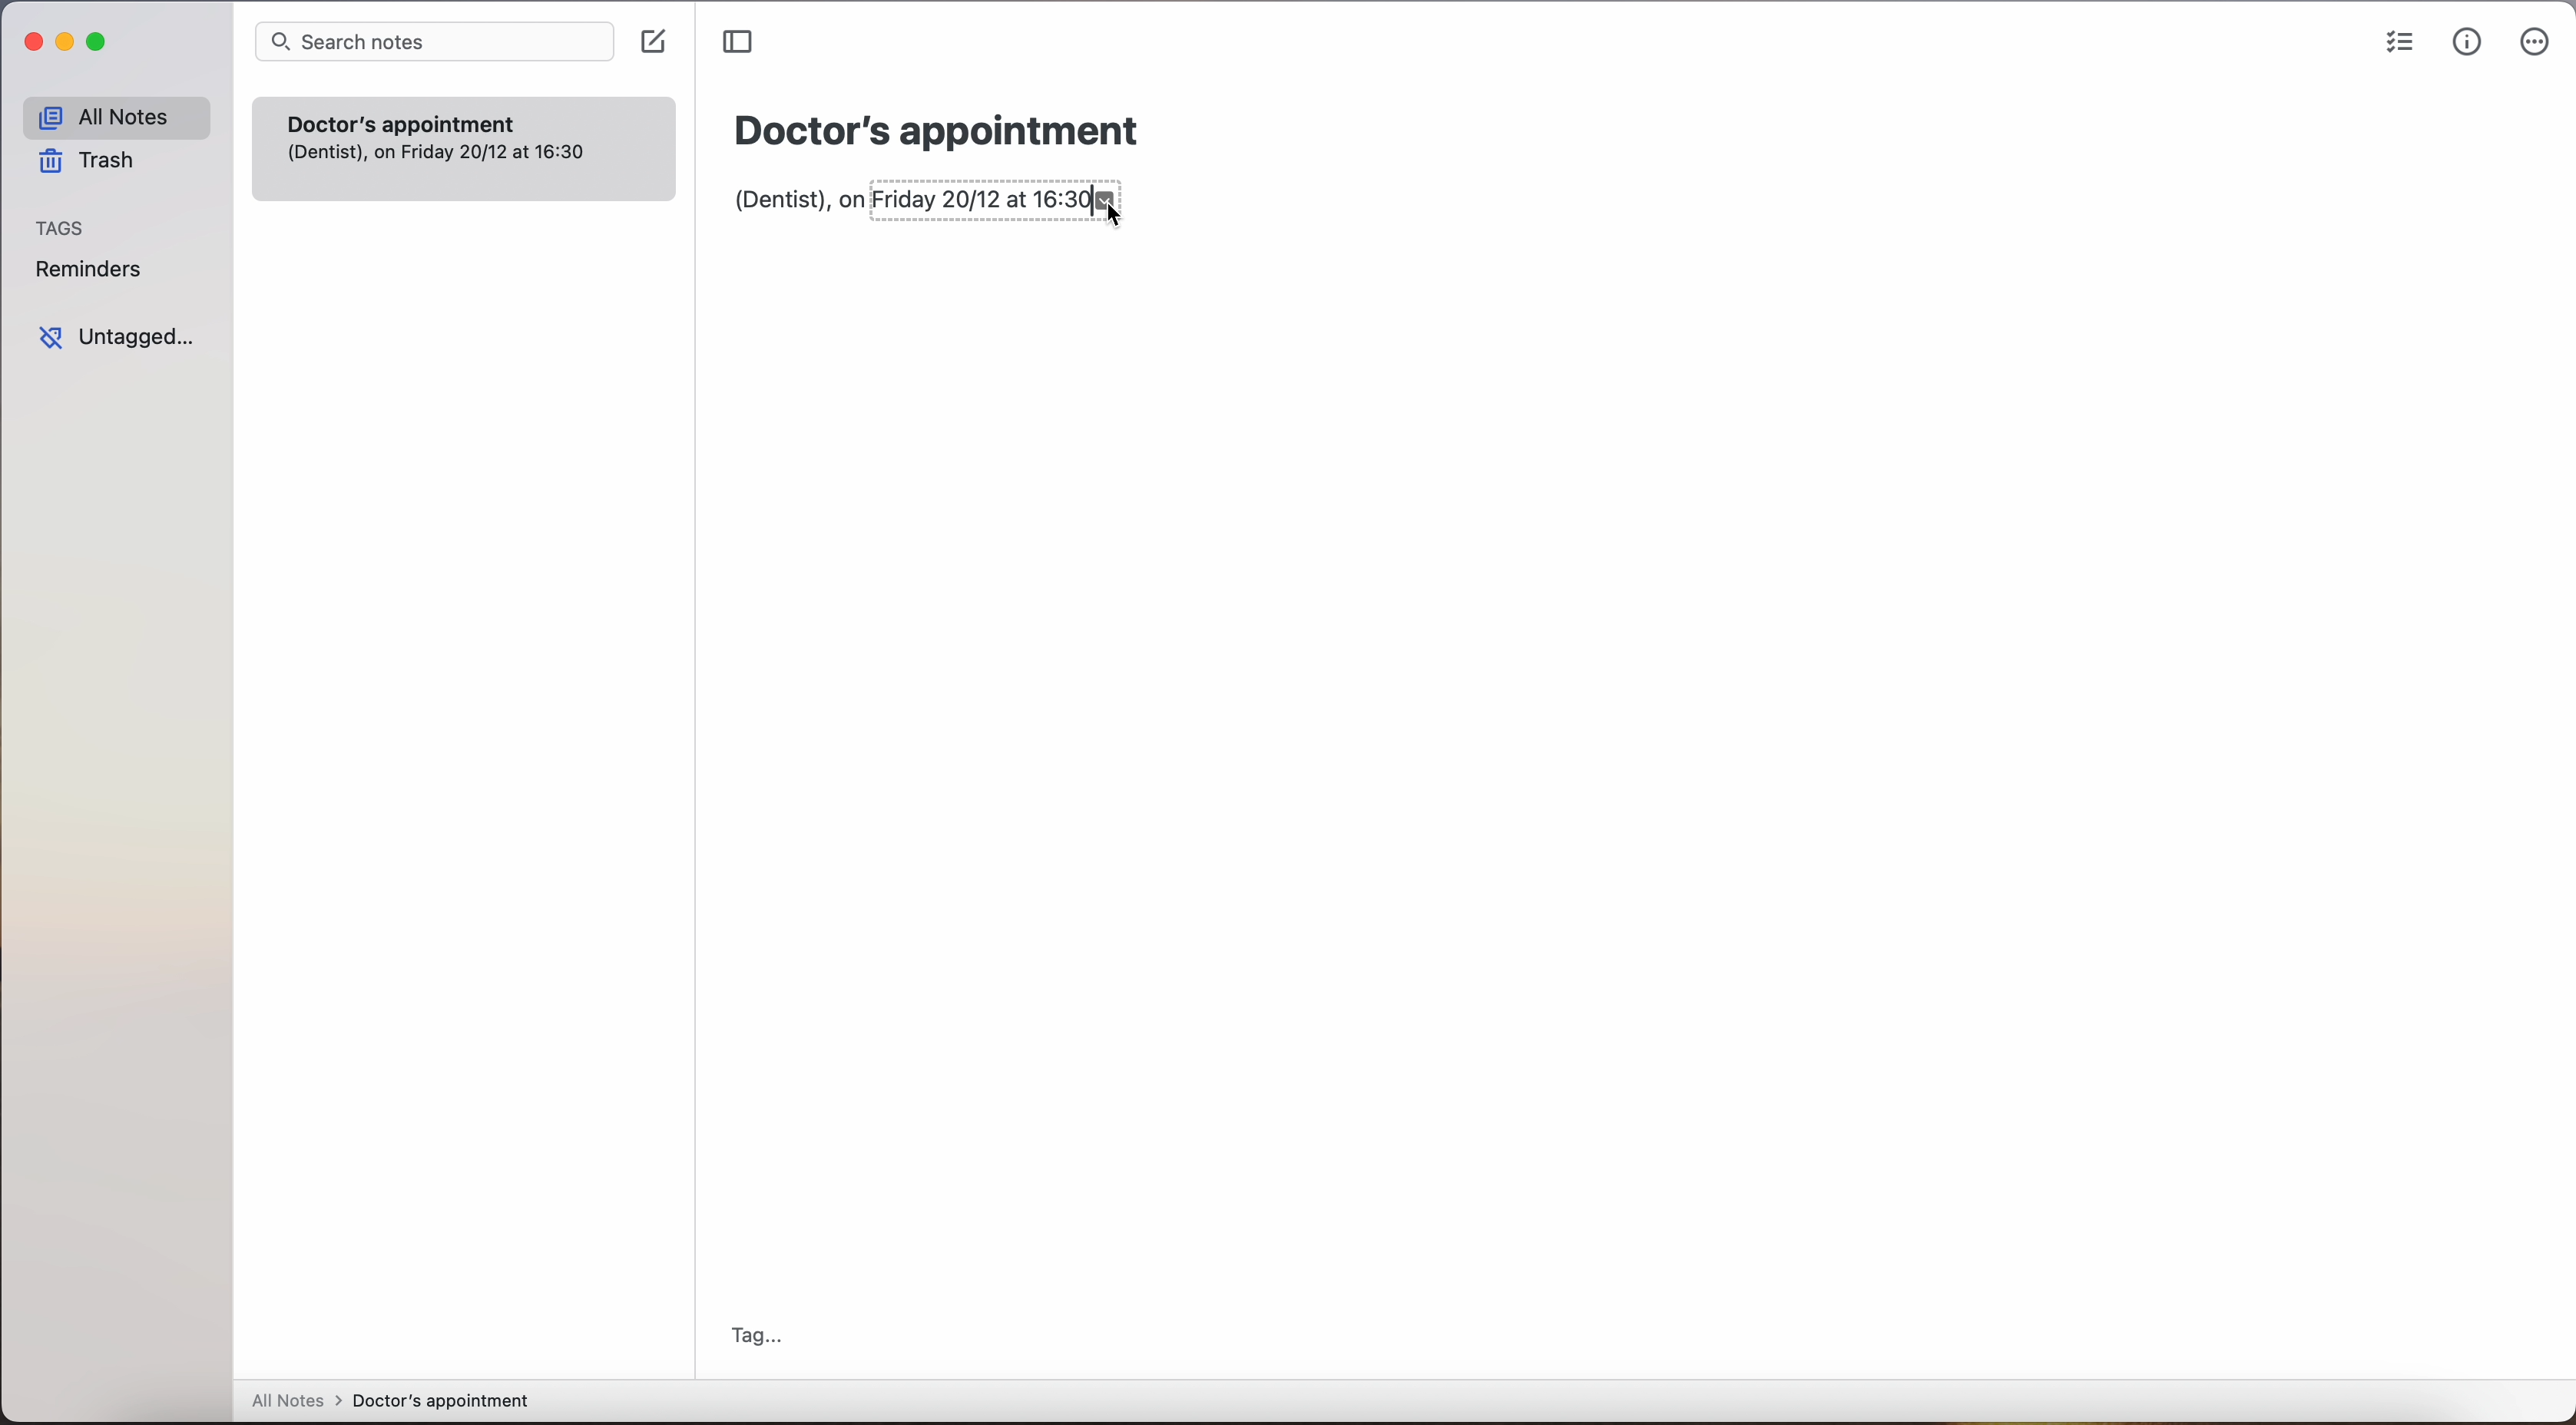  Describe the element at coordinates (66, 46) in the screenshot. I see `minimize` at that location.